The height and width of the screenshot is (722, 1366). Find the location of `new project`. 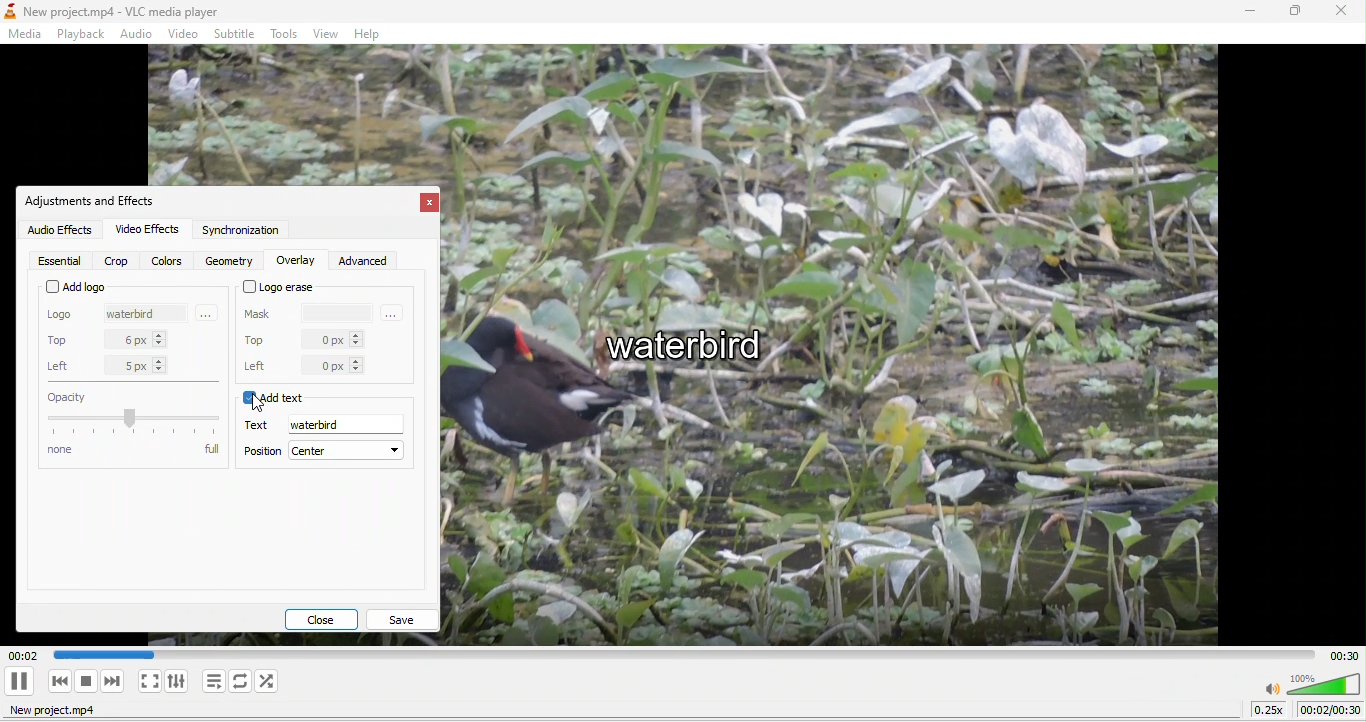

new project is located at coordinates (63, 713).